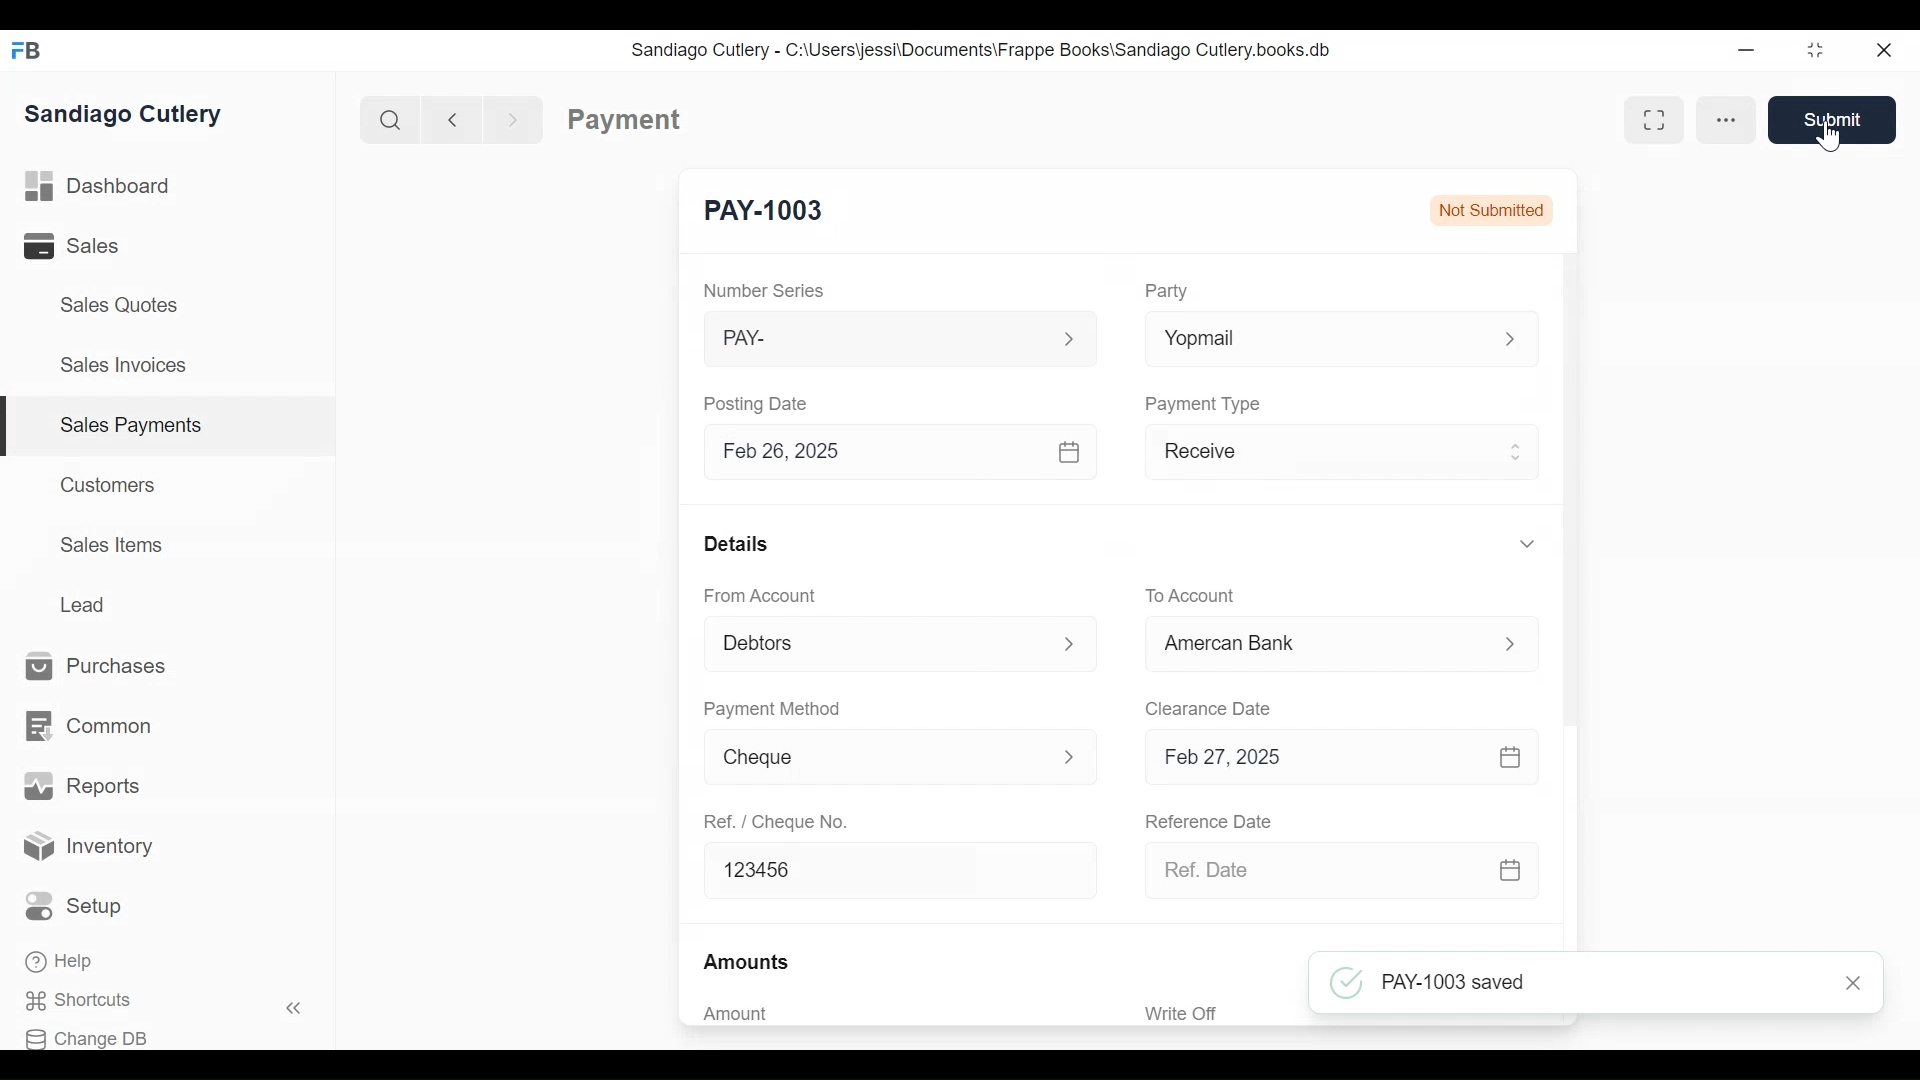 This screenshot has width=1920, height=1080. I want to click on Ref. / Cheque No., so click(774, 822).